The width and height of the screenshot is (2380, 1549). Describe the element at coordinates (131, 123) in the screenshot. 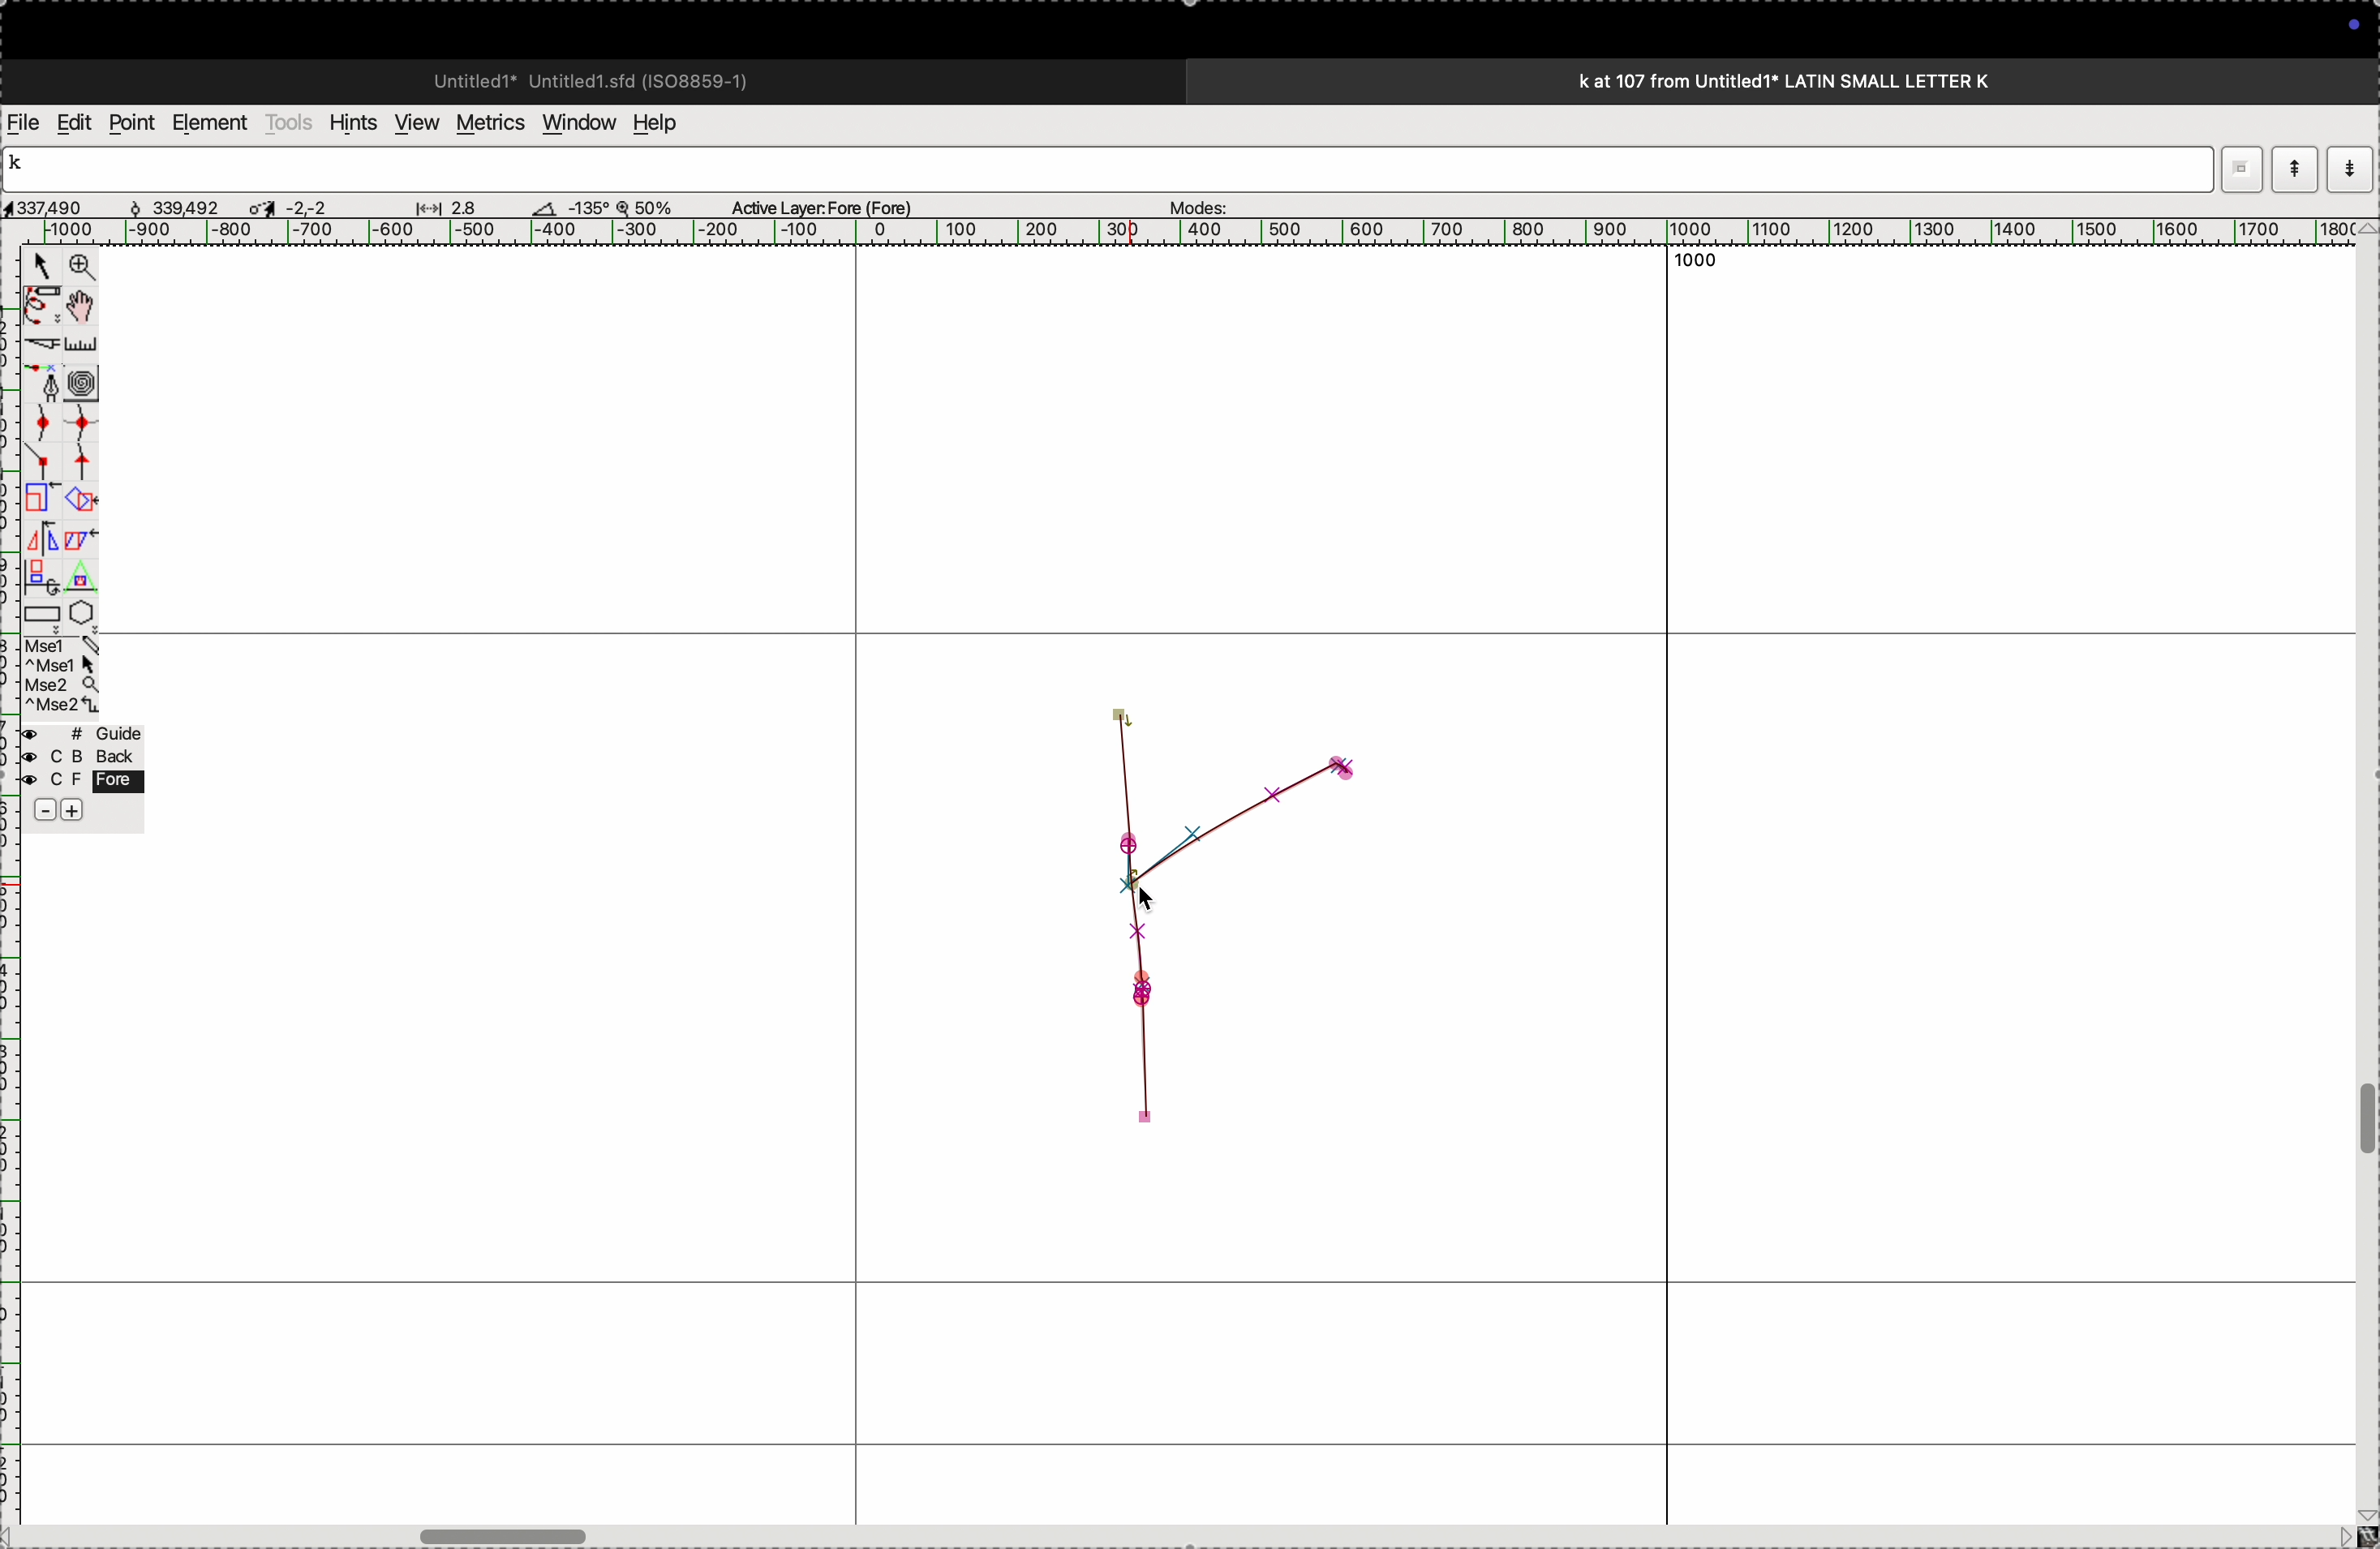

I see `point` at that location.